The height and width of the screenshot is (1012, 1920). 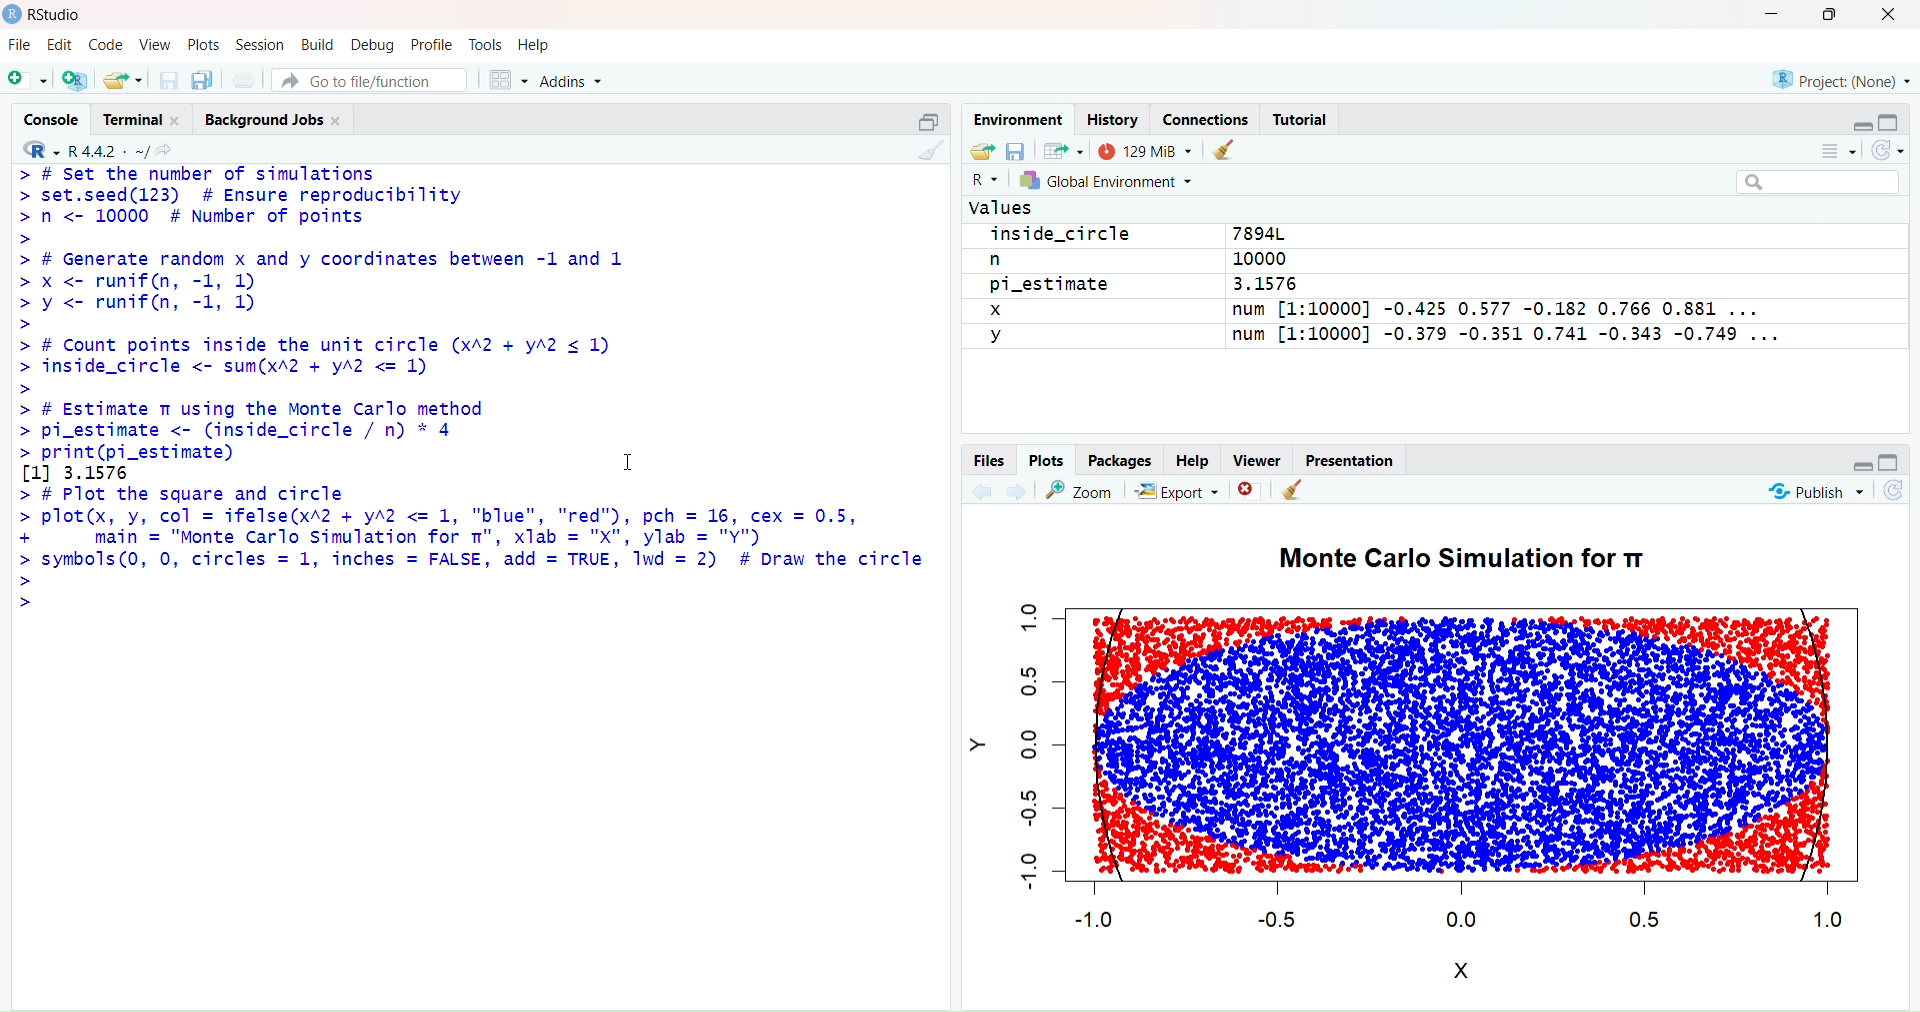 I want to click on Refresh the list of objects in the environment, so click(x=1886, y=157).